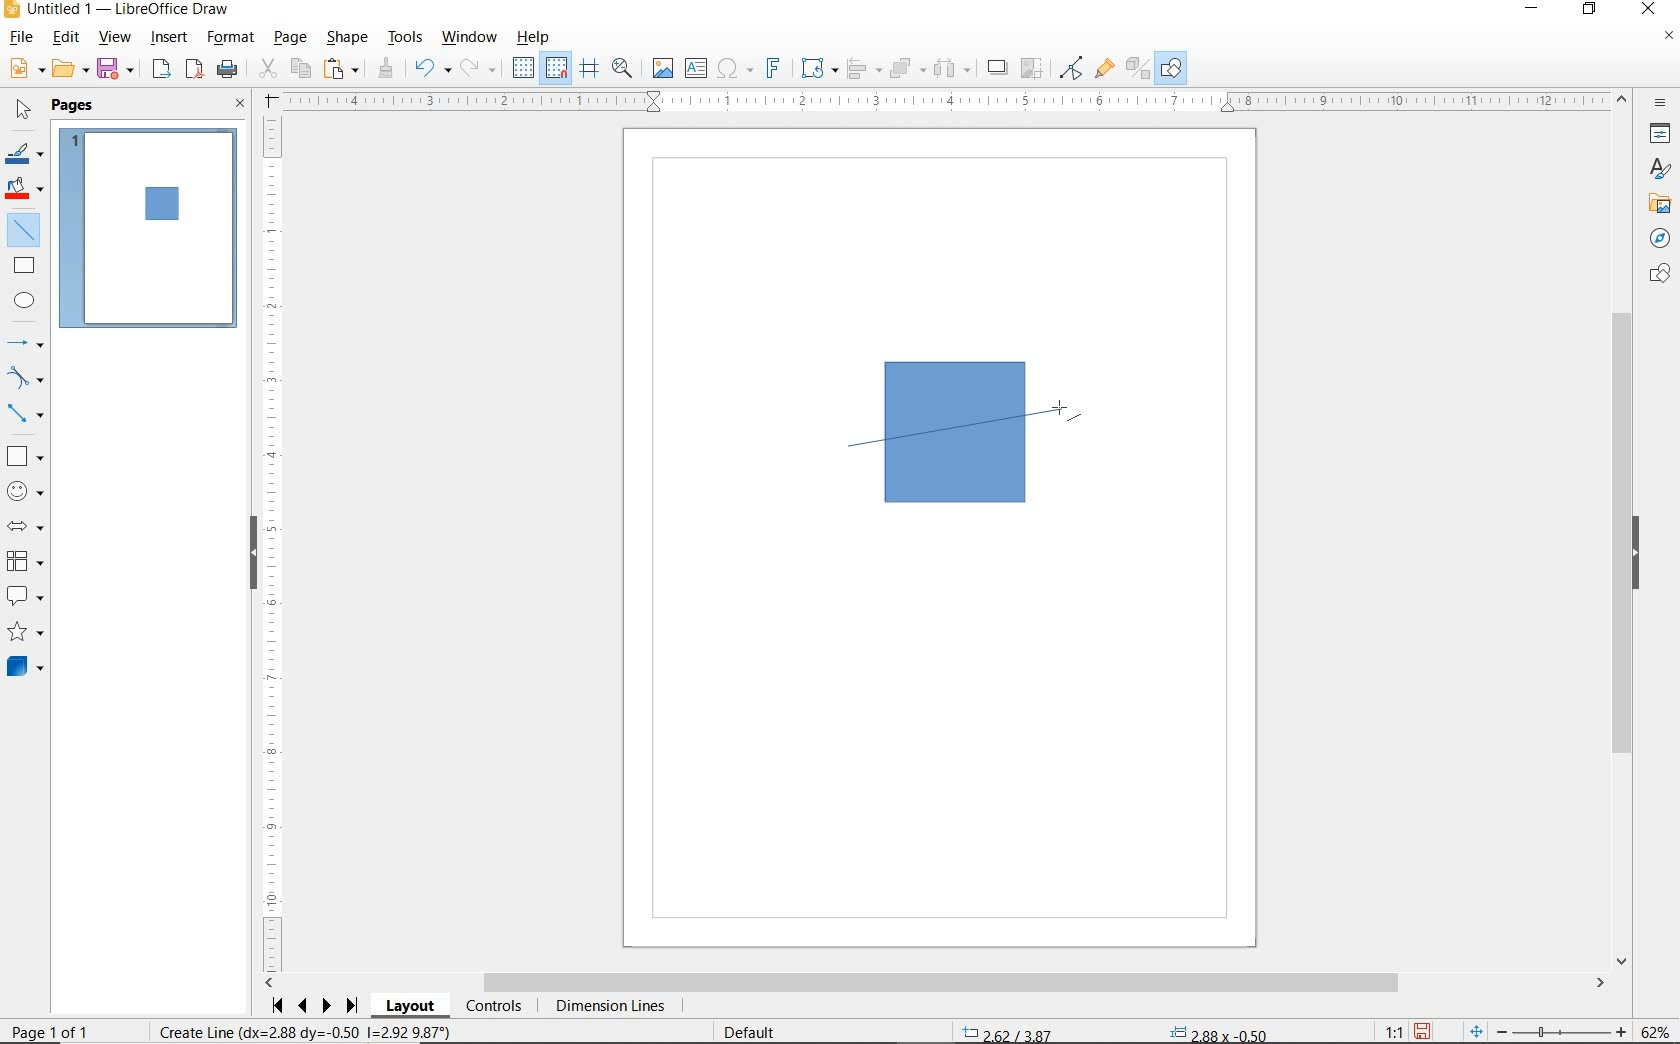  Describe the element at coordinates (75, 107) in the screenshot. I see `PAGES` at that location.